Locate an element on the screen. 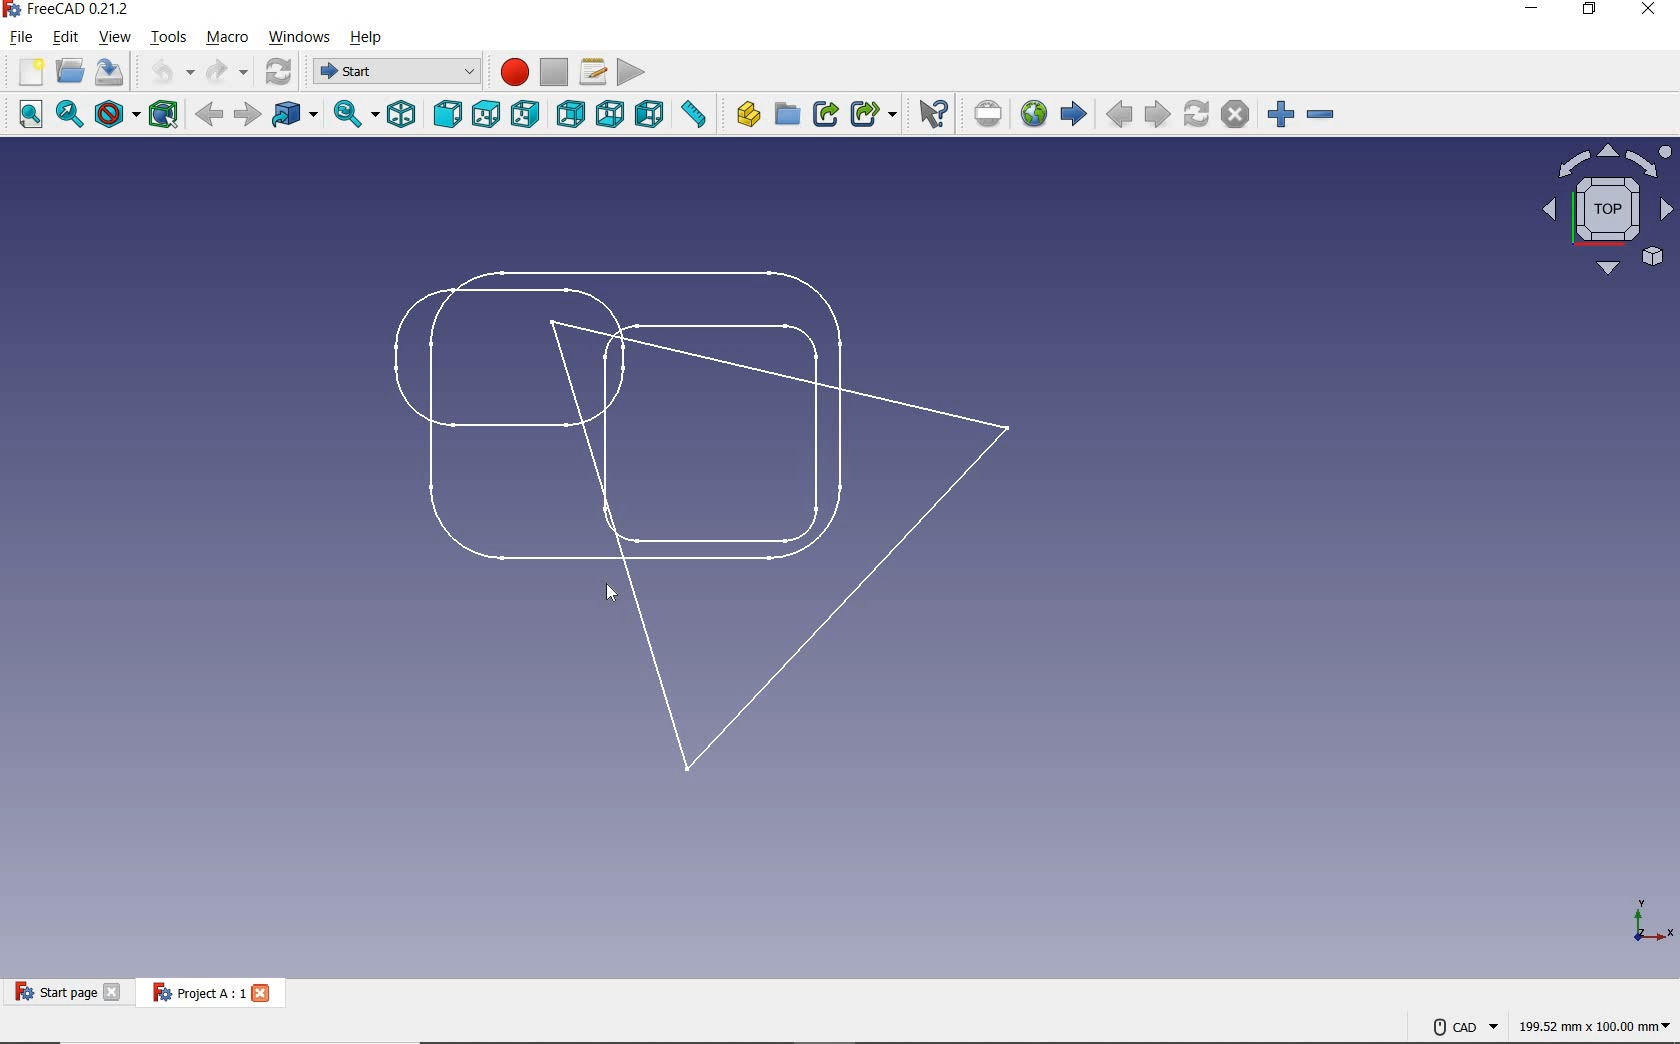 This screenshot has width=1680, height=1044. FIT ALL is located at coordinates (25, 113).